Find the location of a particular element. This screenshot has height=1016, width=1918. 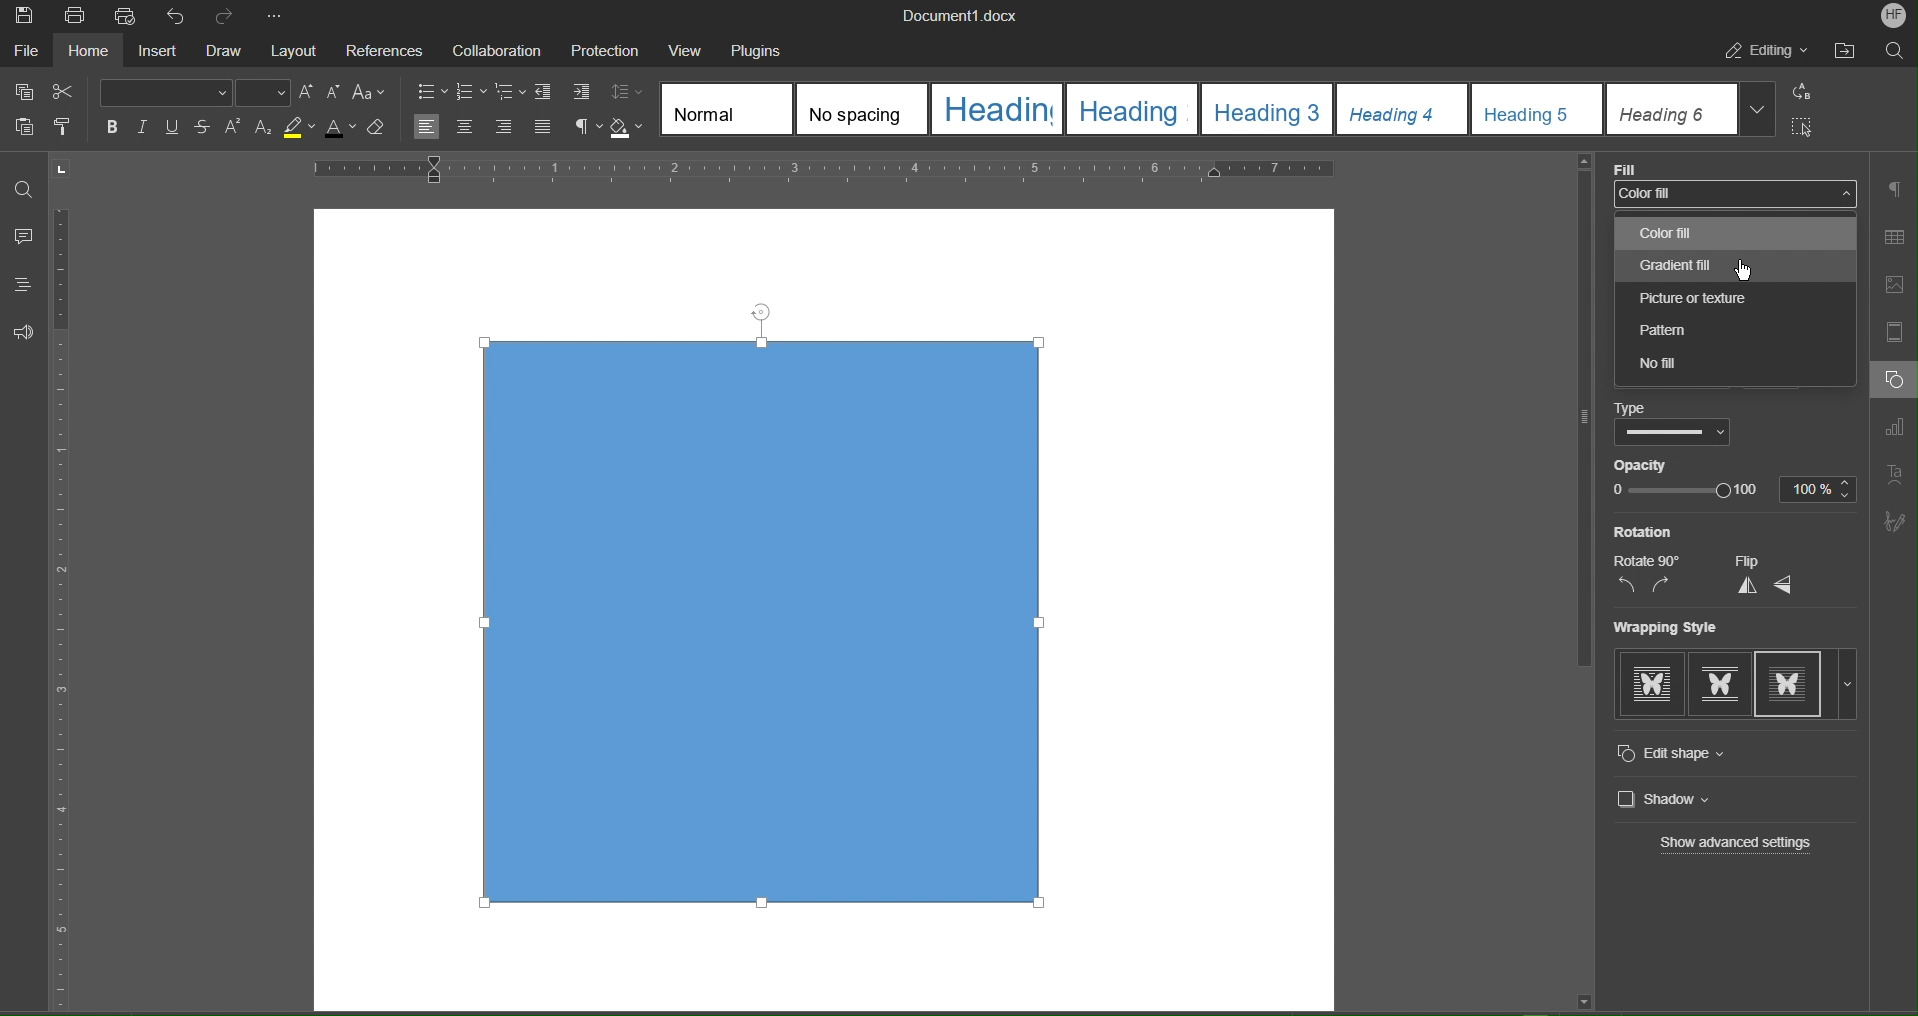

Line spacing is located at coordinates (629, 91).